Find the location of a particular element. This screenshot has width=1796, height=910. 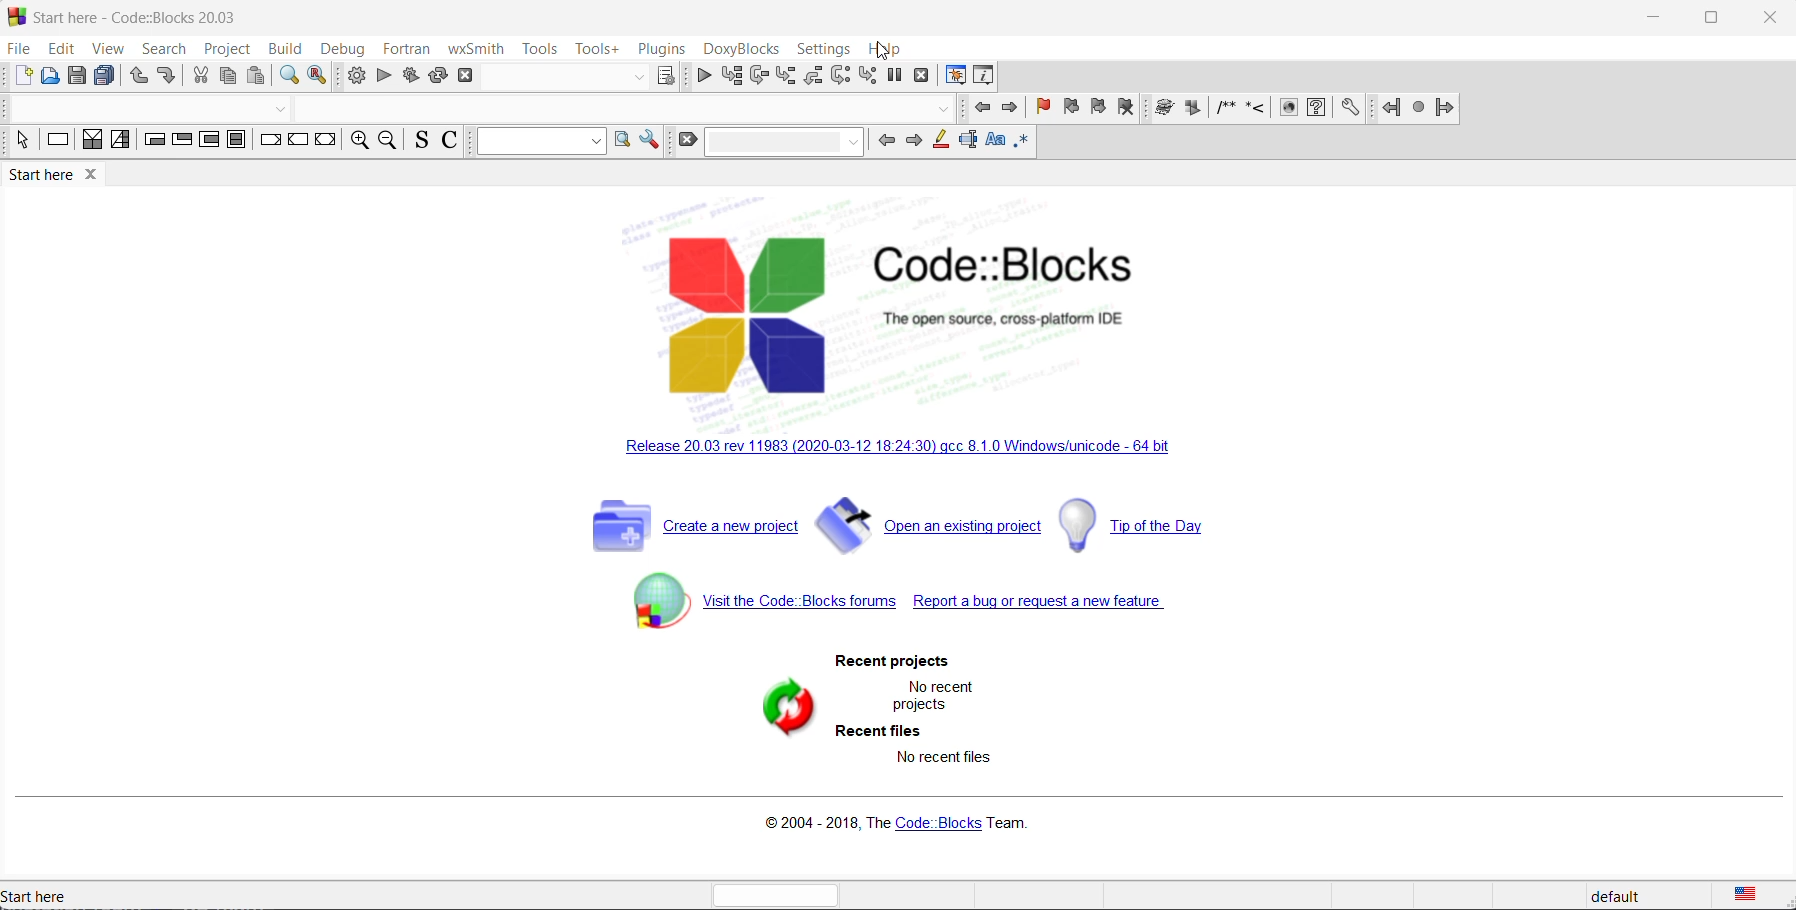

jump back is located at coordinates (1389, 110).